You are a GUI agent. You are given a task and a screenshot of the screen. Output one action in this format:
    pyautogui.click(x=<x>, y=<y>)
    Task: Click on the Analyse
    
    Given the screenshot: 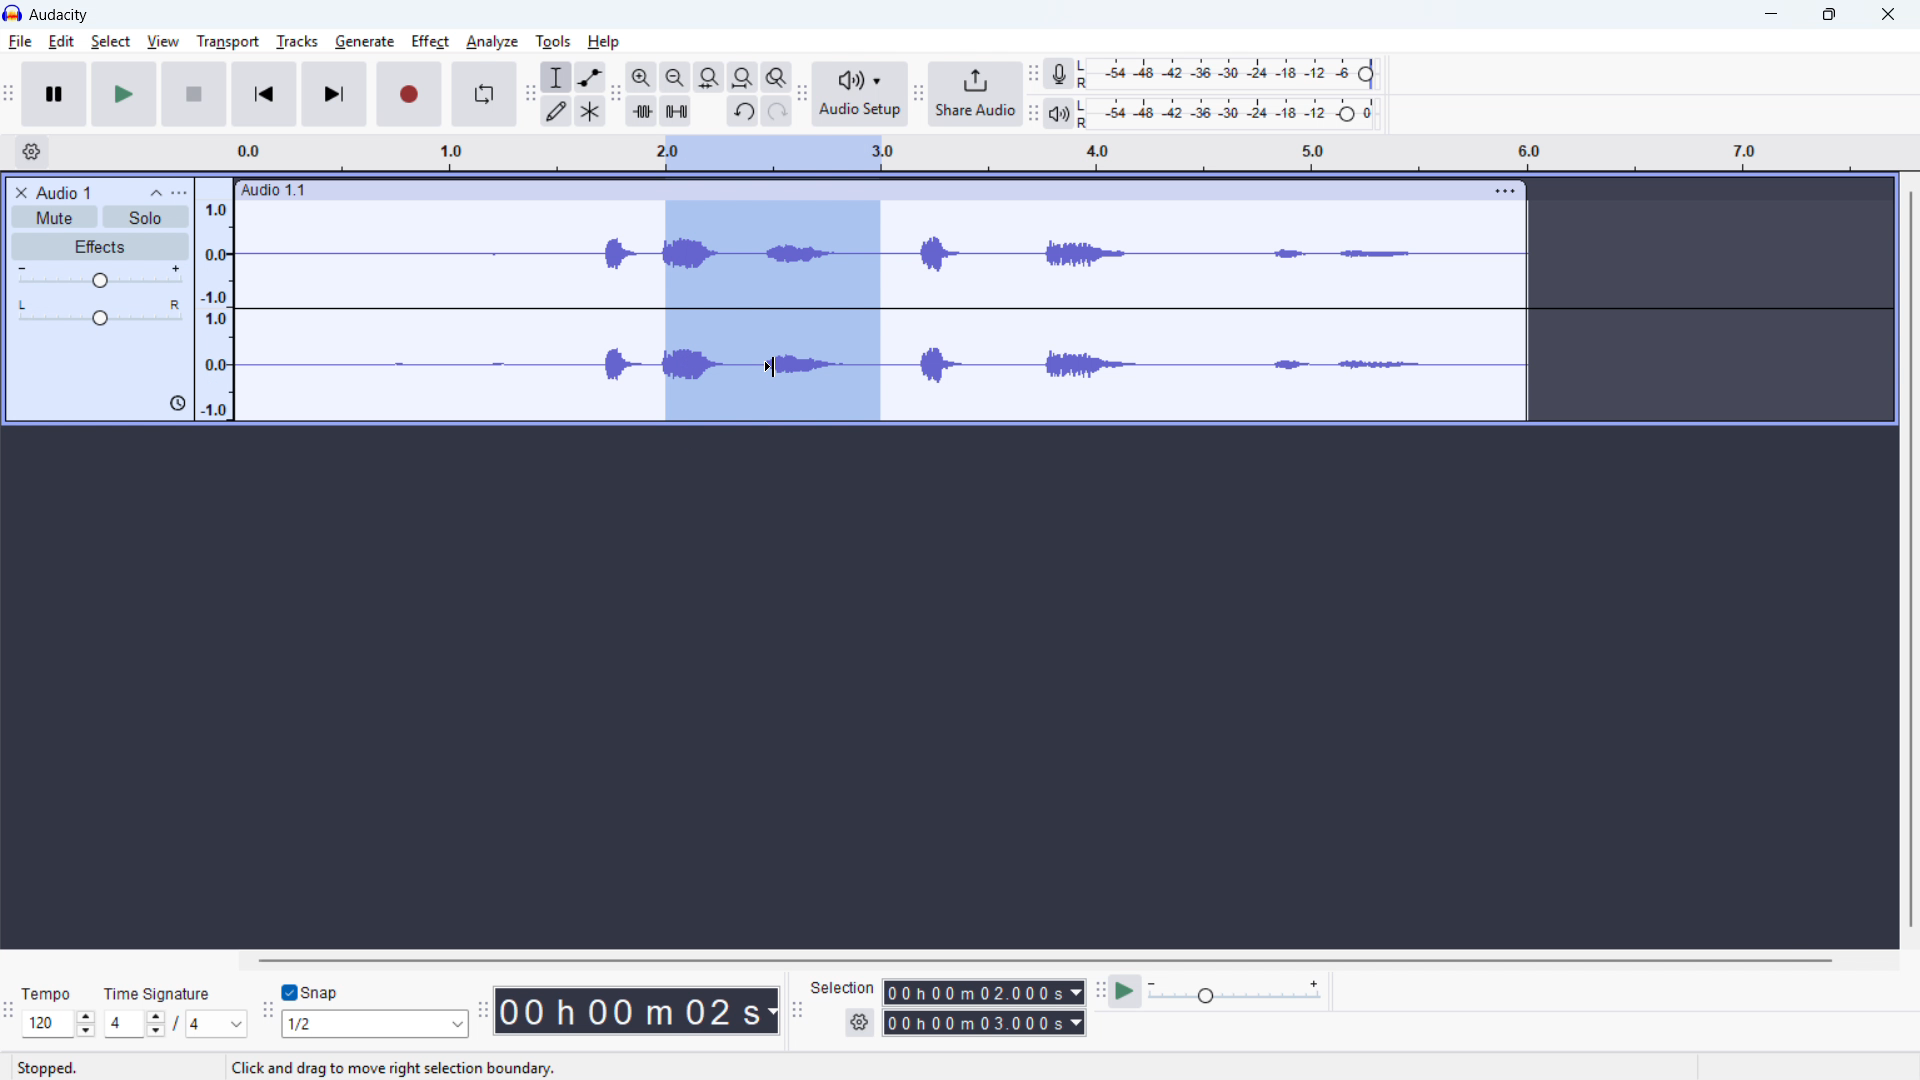 What is the action you would take?
    pyautogui.click(x=493, y=44)
    